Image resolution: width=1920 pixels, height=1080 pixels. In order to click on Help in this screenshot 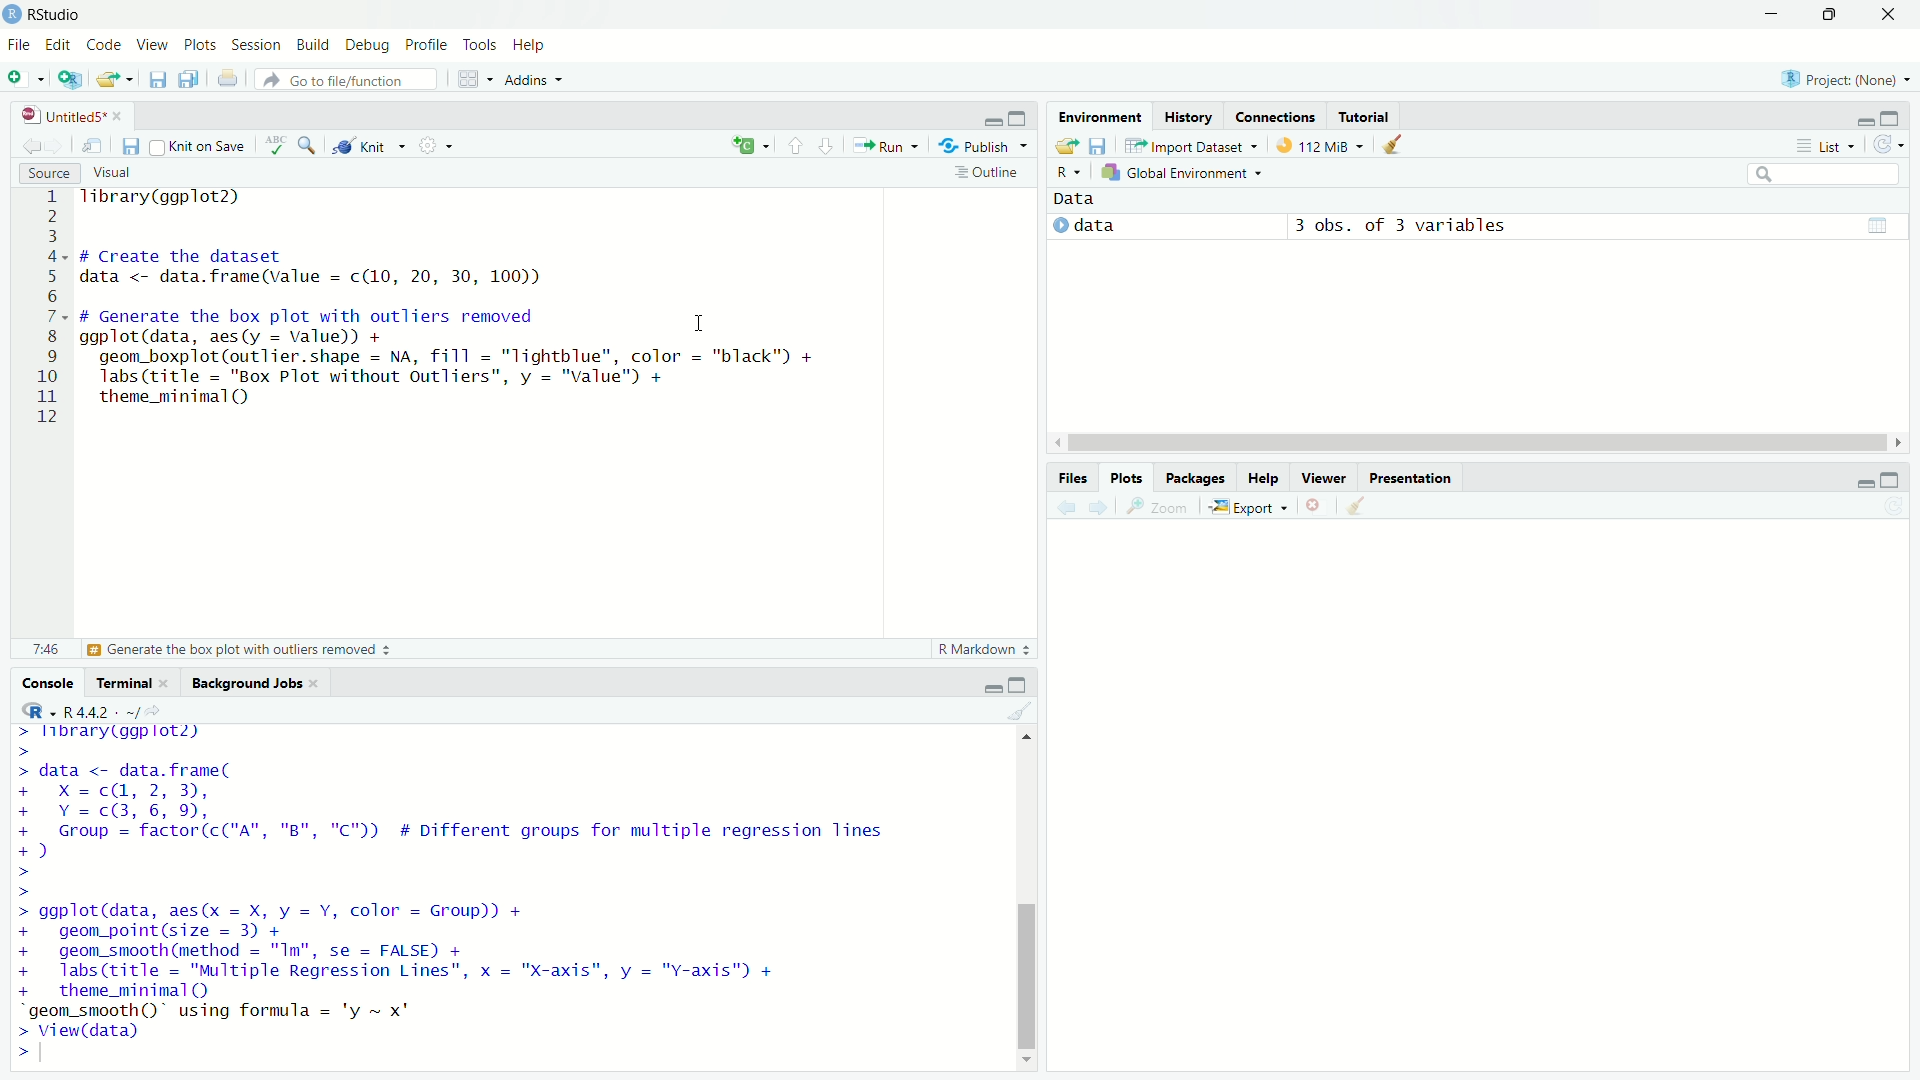, I will do `click(1260, 477)`.